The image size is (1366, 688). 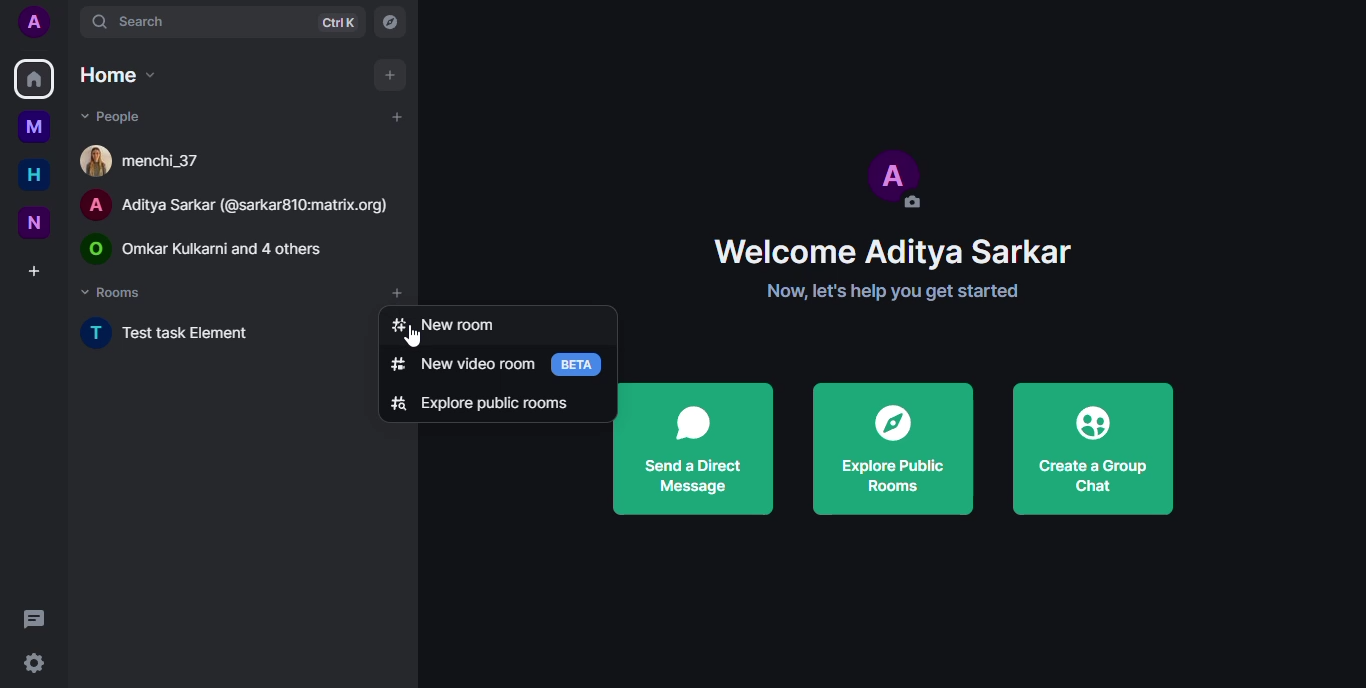 I want to click on home, so click(x=28, y=175).